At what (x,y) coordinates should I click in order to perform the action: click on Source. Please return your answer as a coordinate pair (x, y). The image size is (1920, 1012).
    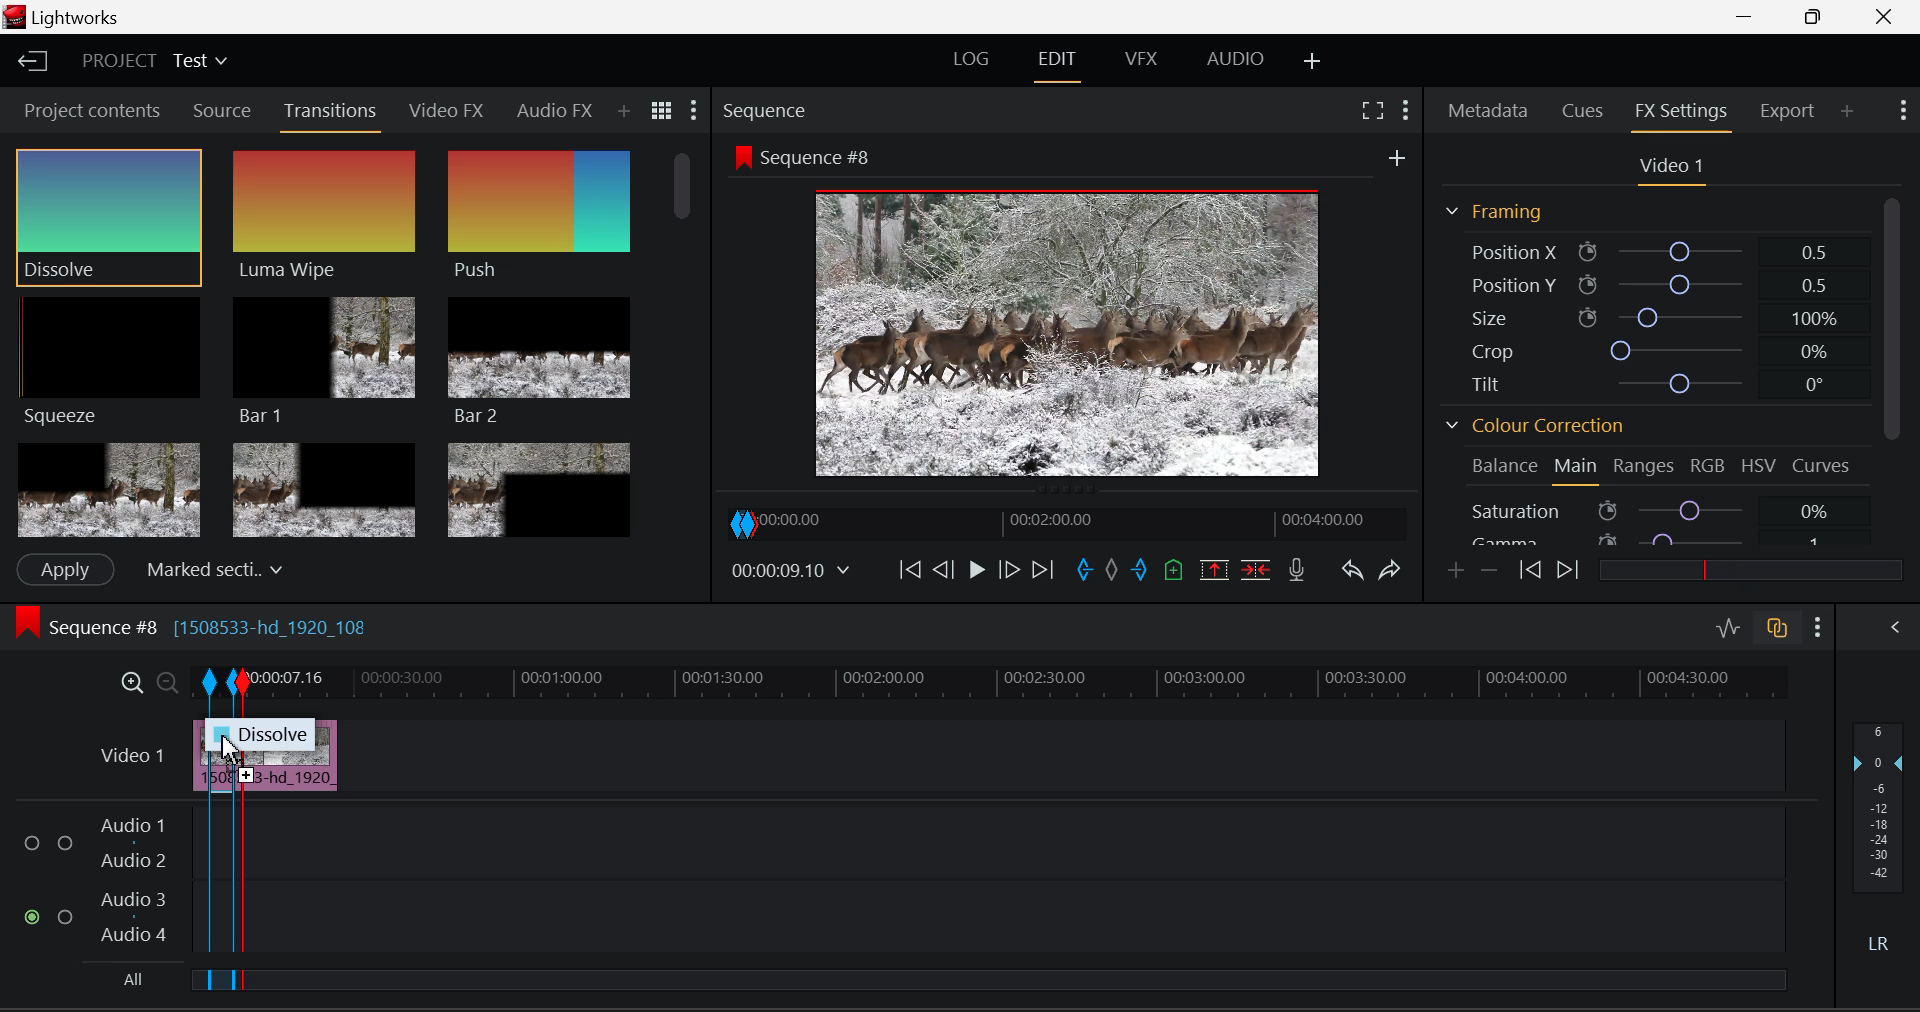
    Looking at the image, I should click on (223, 111).